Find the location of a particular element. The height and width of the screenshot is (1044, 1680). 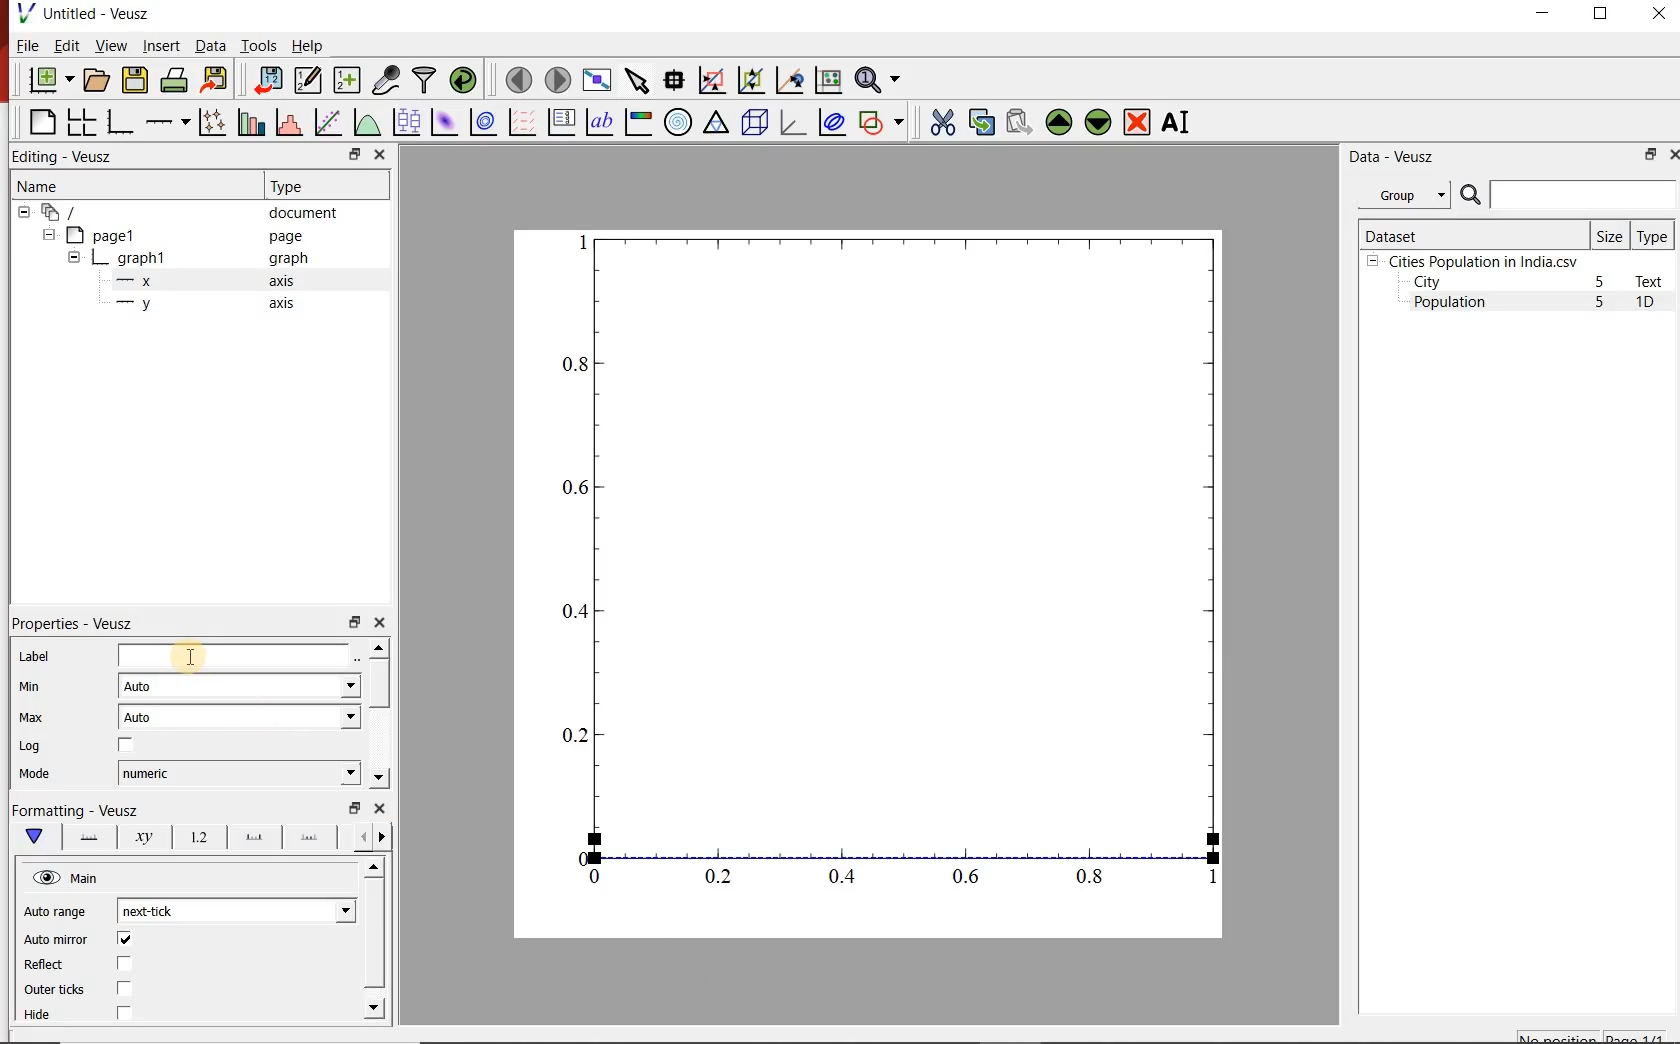

plot points with lines and errorbars is located at coordinates (209, 122).